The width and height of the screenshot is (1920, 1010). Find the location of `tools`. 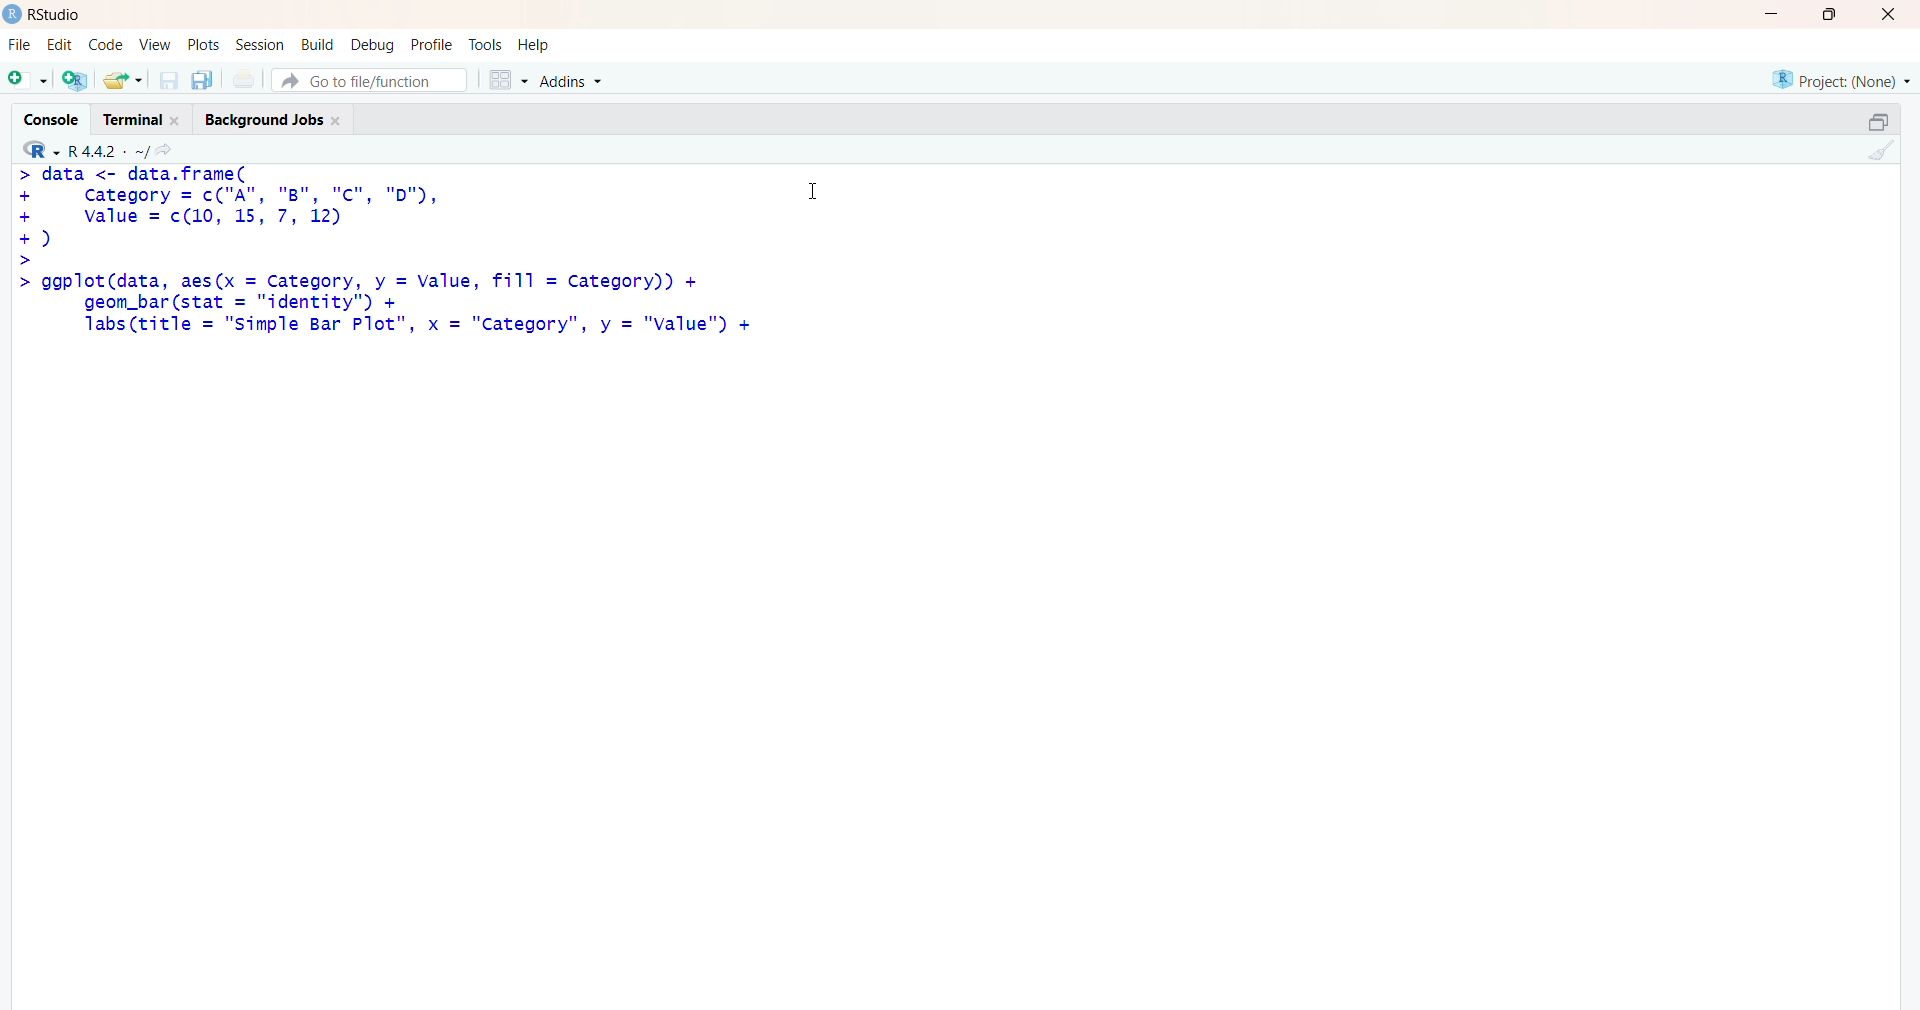

tools is located at coordinates (487, 45).